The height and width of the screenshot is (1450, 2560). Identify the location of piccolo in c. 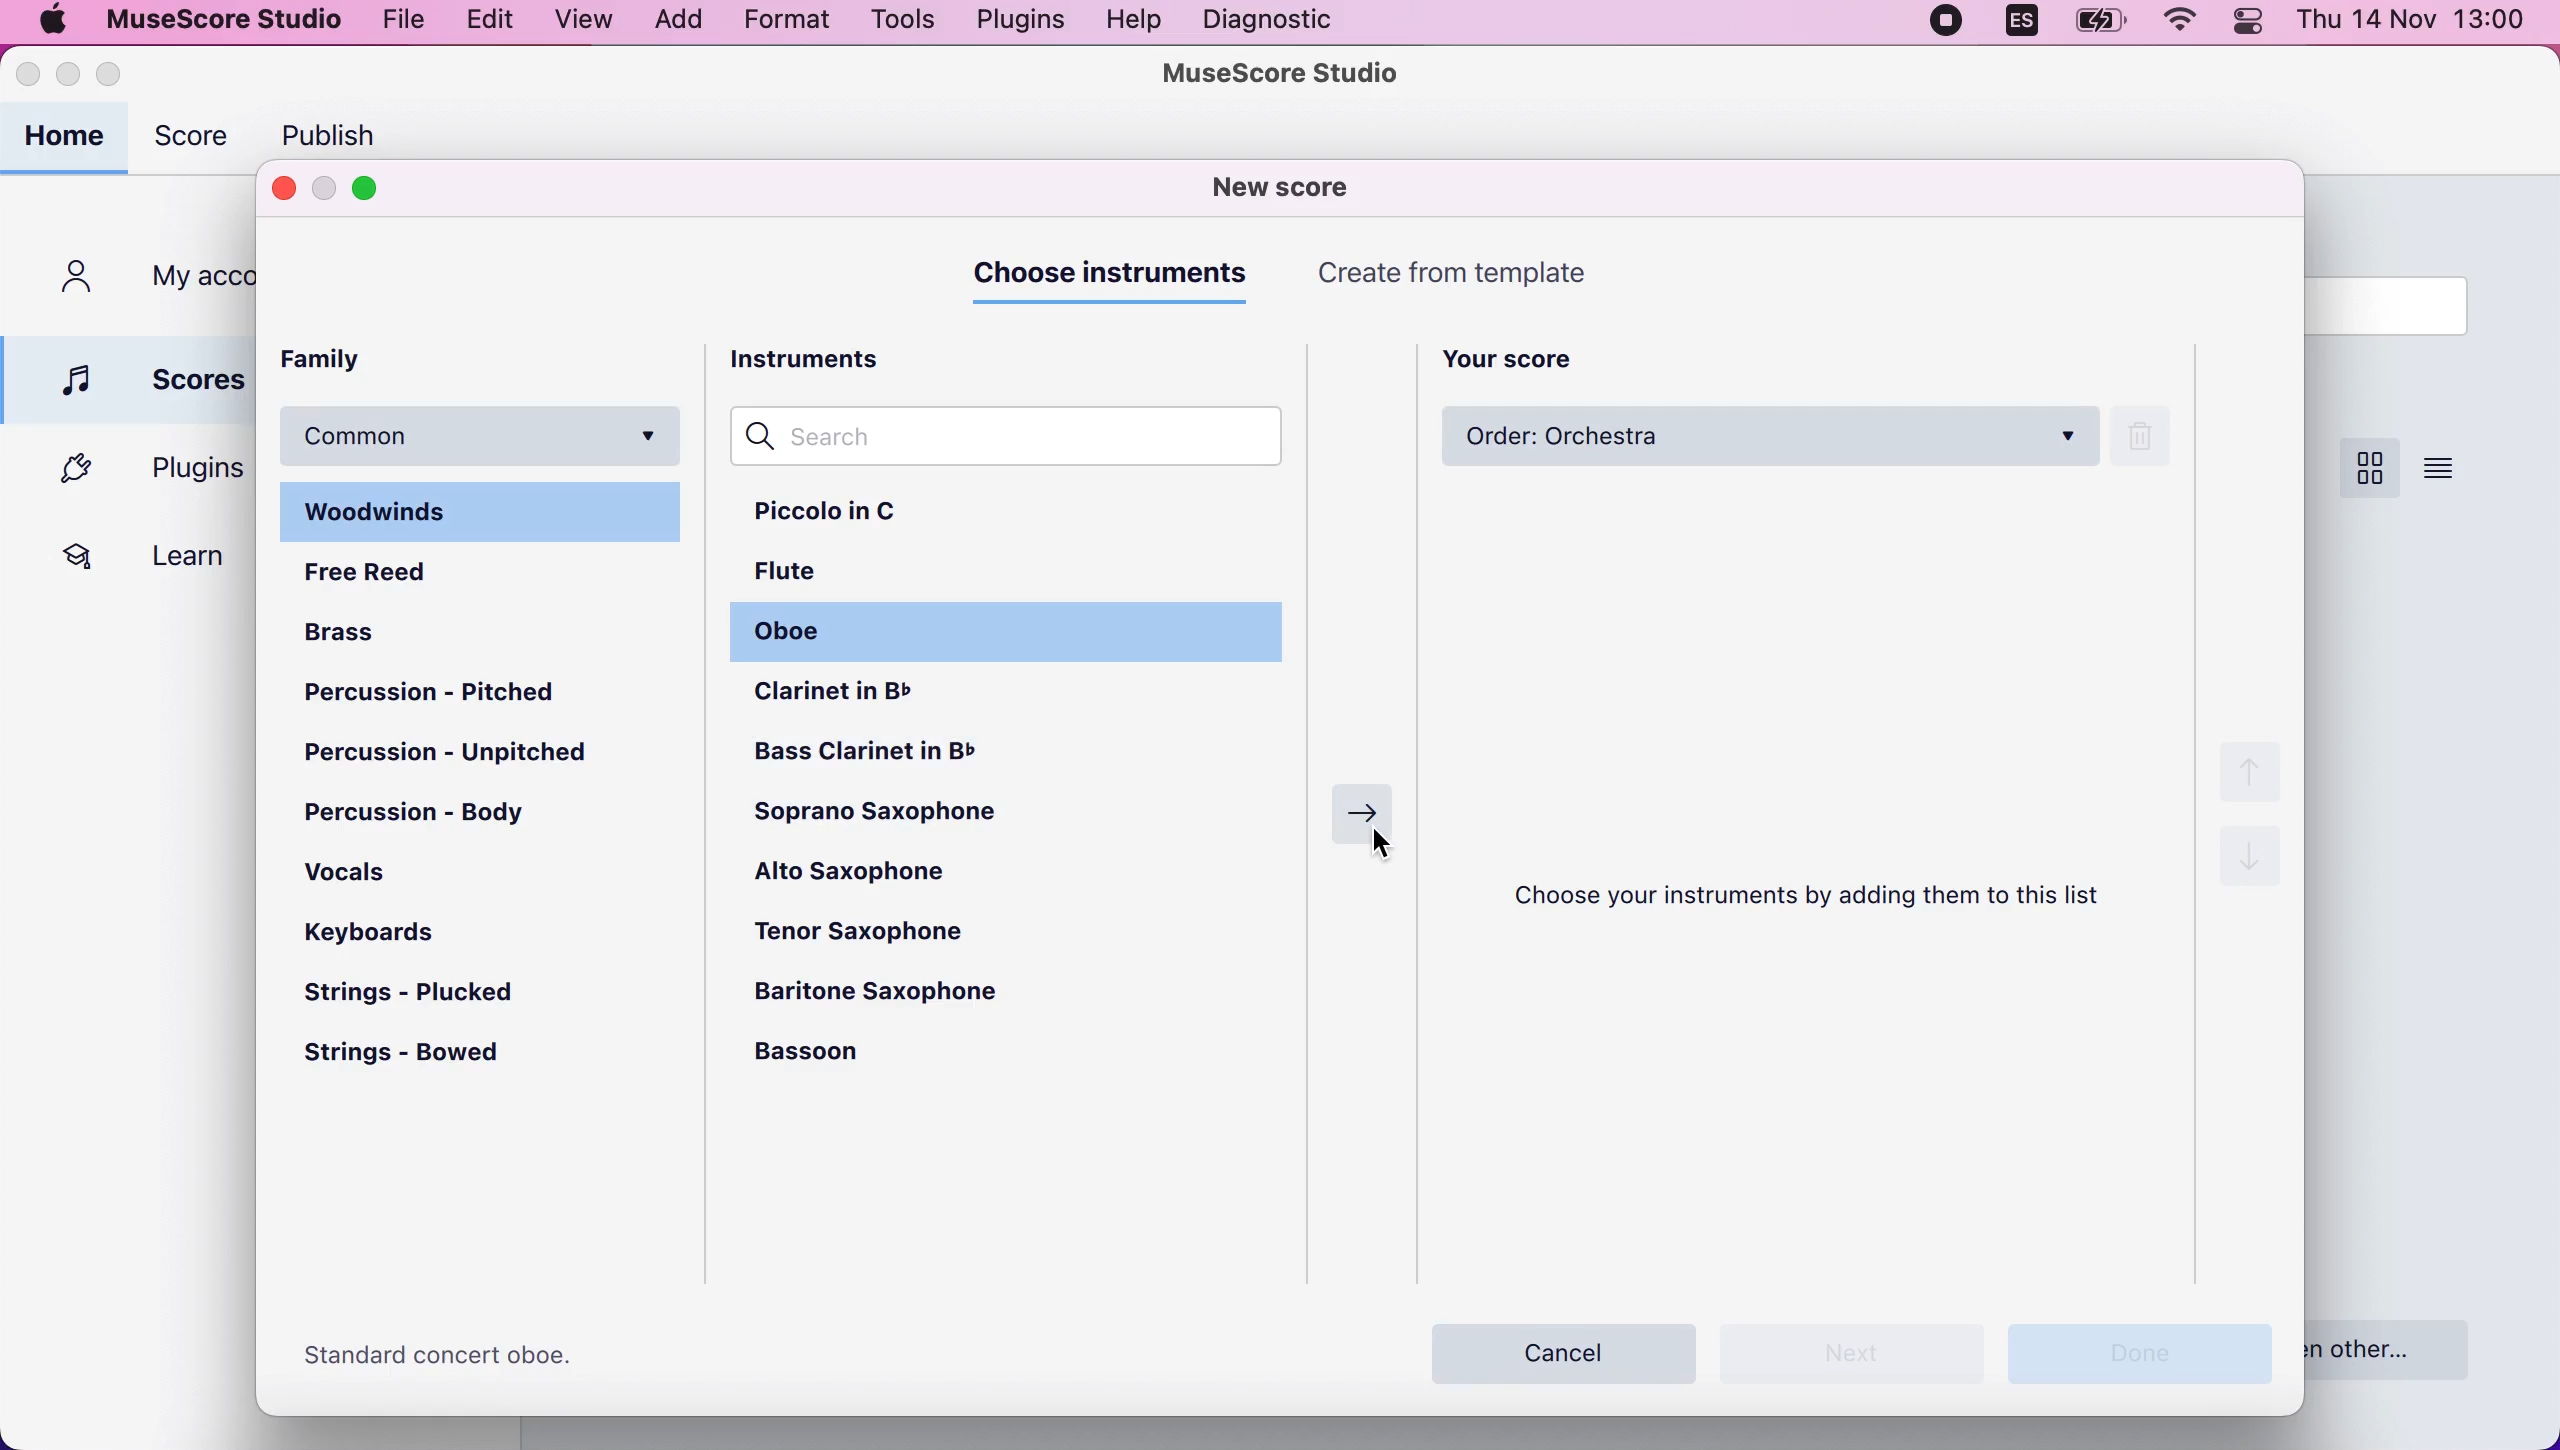
(870, 516).